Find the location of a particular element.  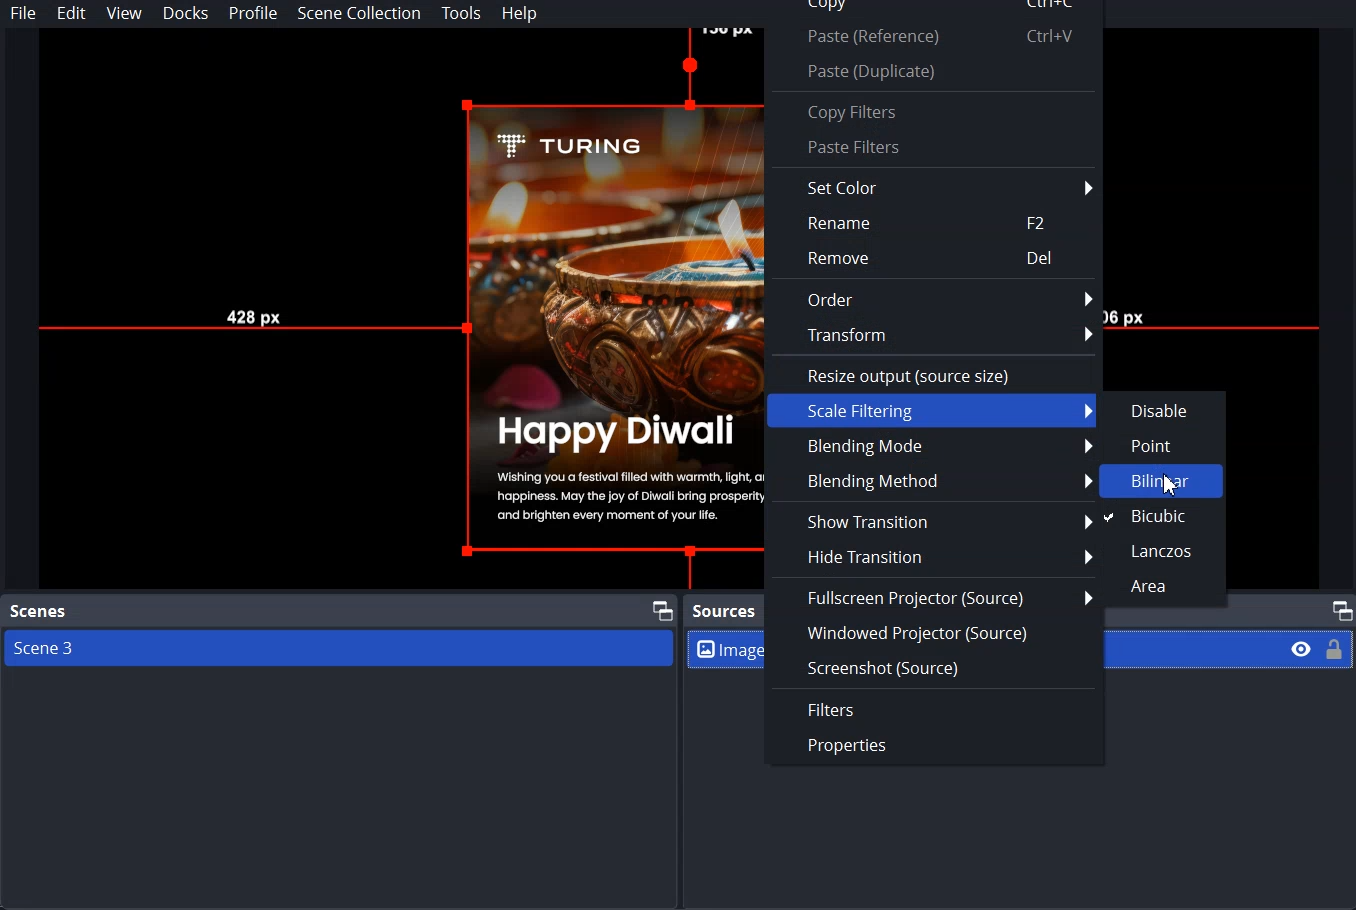

Edit is located at coordinates (71, 14).